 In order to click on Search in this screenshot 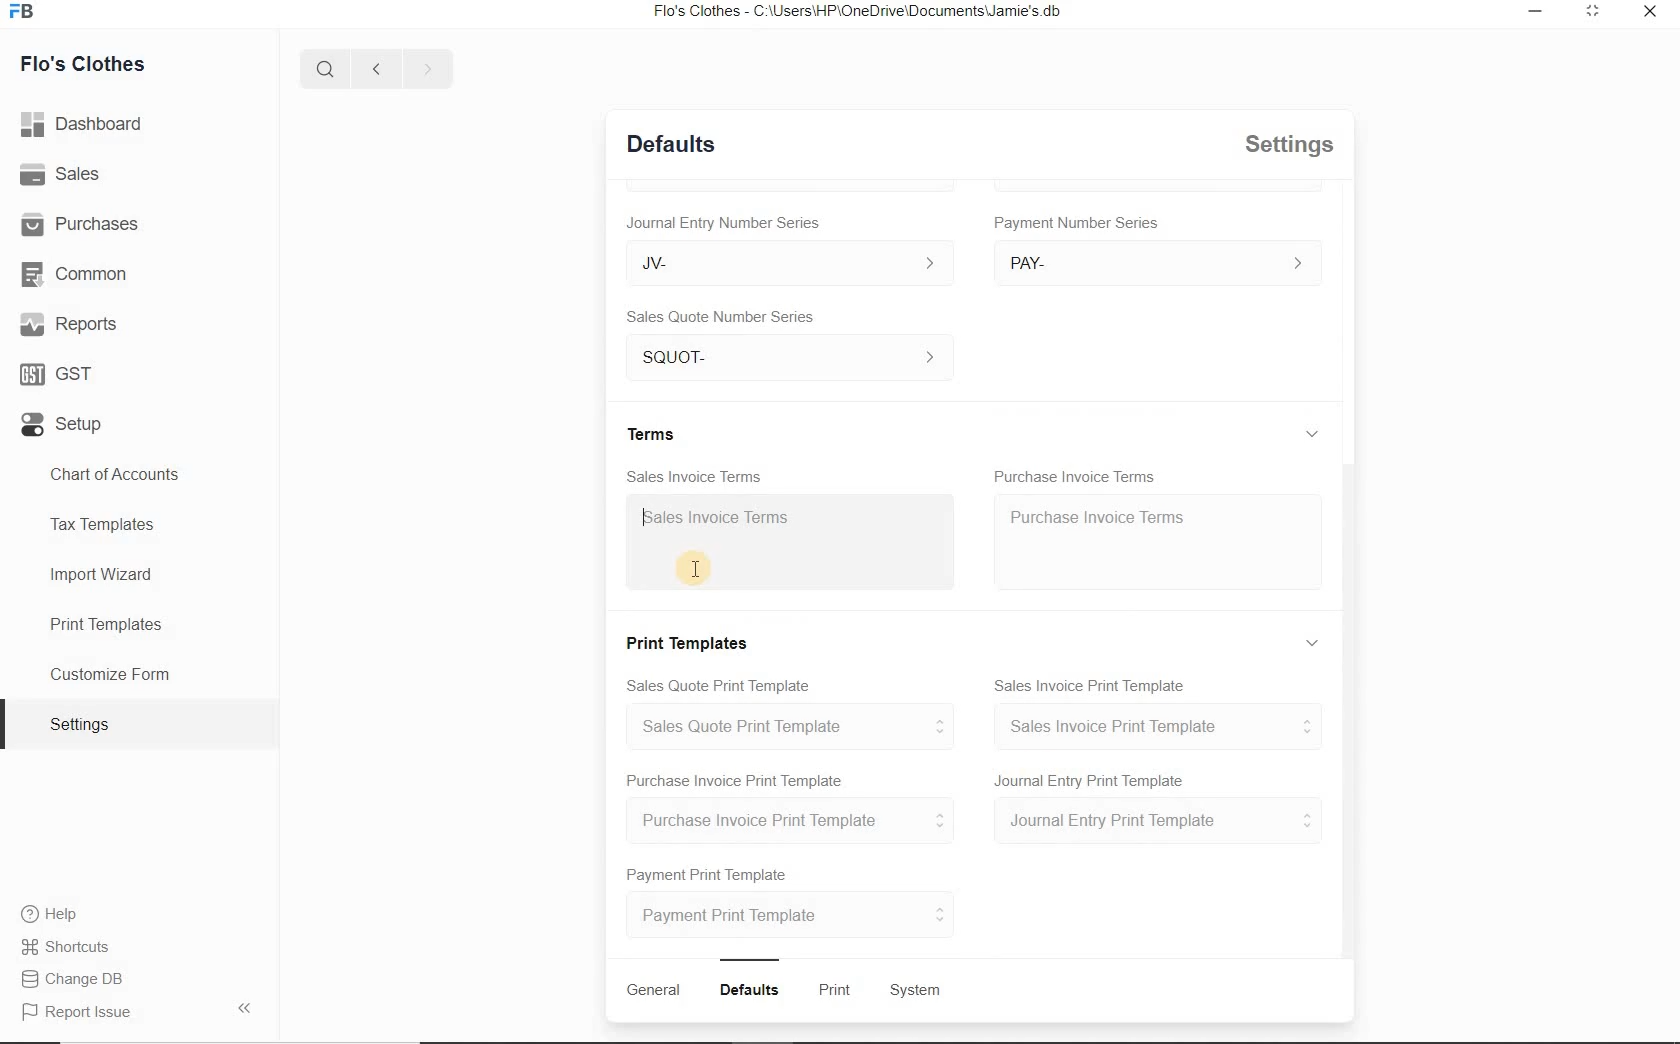, I will do `click(326, 67)`.